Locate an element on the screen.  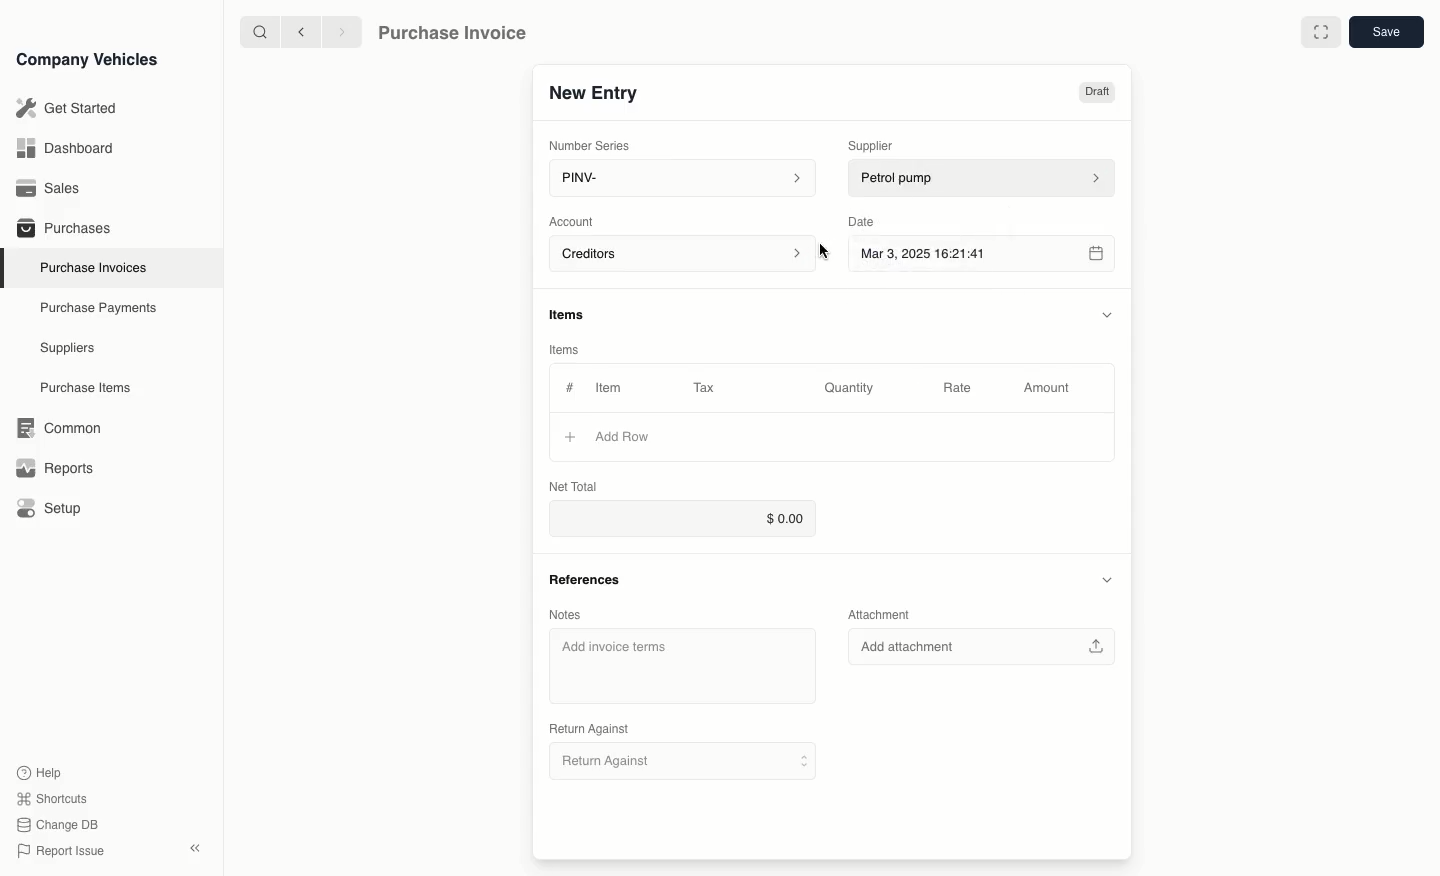
Suppliers is located at coordinates (66, 349).